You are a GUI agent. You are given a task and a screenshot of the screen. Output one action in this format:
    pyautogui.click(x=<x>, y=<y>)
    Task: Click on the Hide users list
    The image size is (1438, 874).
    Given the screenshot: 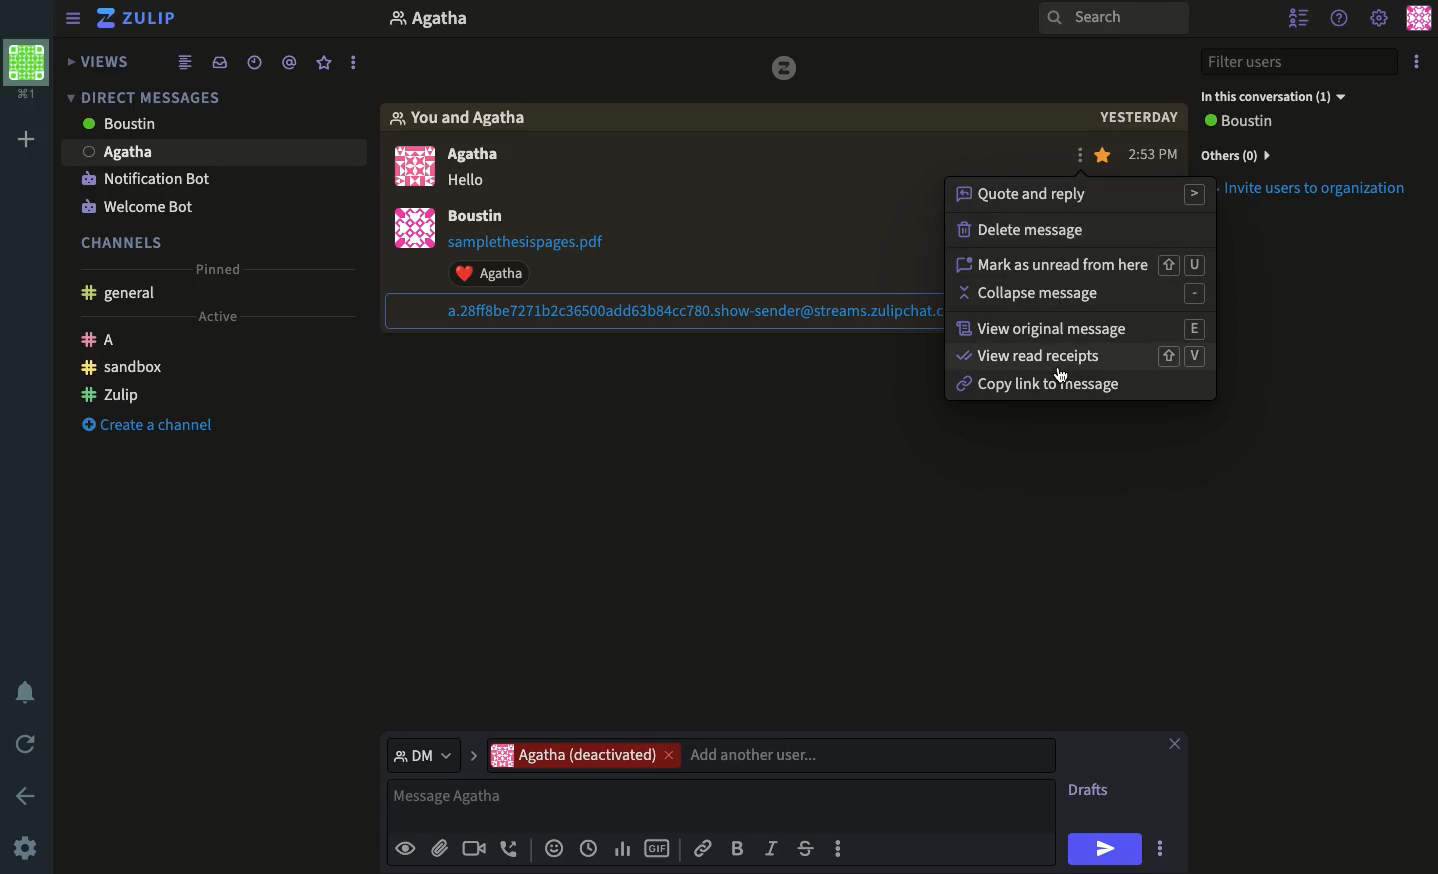 What is the action you would take?
    pyautogui.click(x=1298, y=16)
    